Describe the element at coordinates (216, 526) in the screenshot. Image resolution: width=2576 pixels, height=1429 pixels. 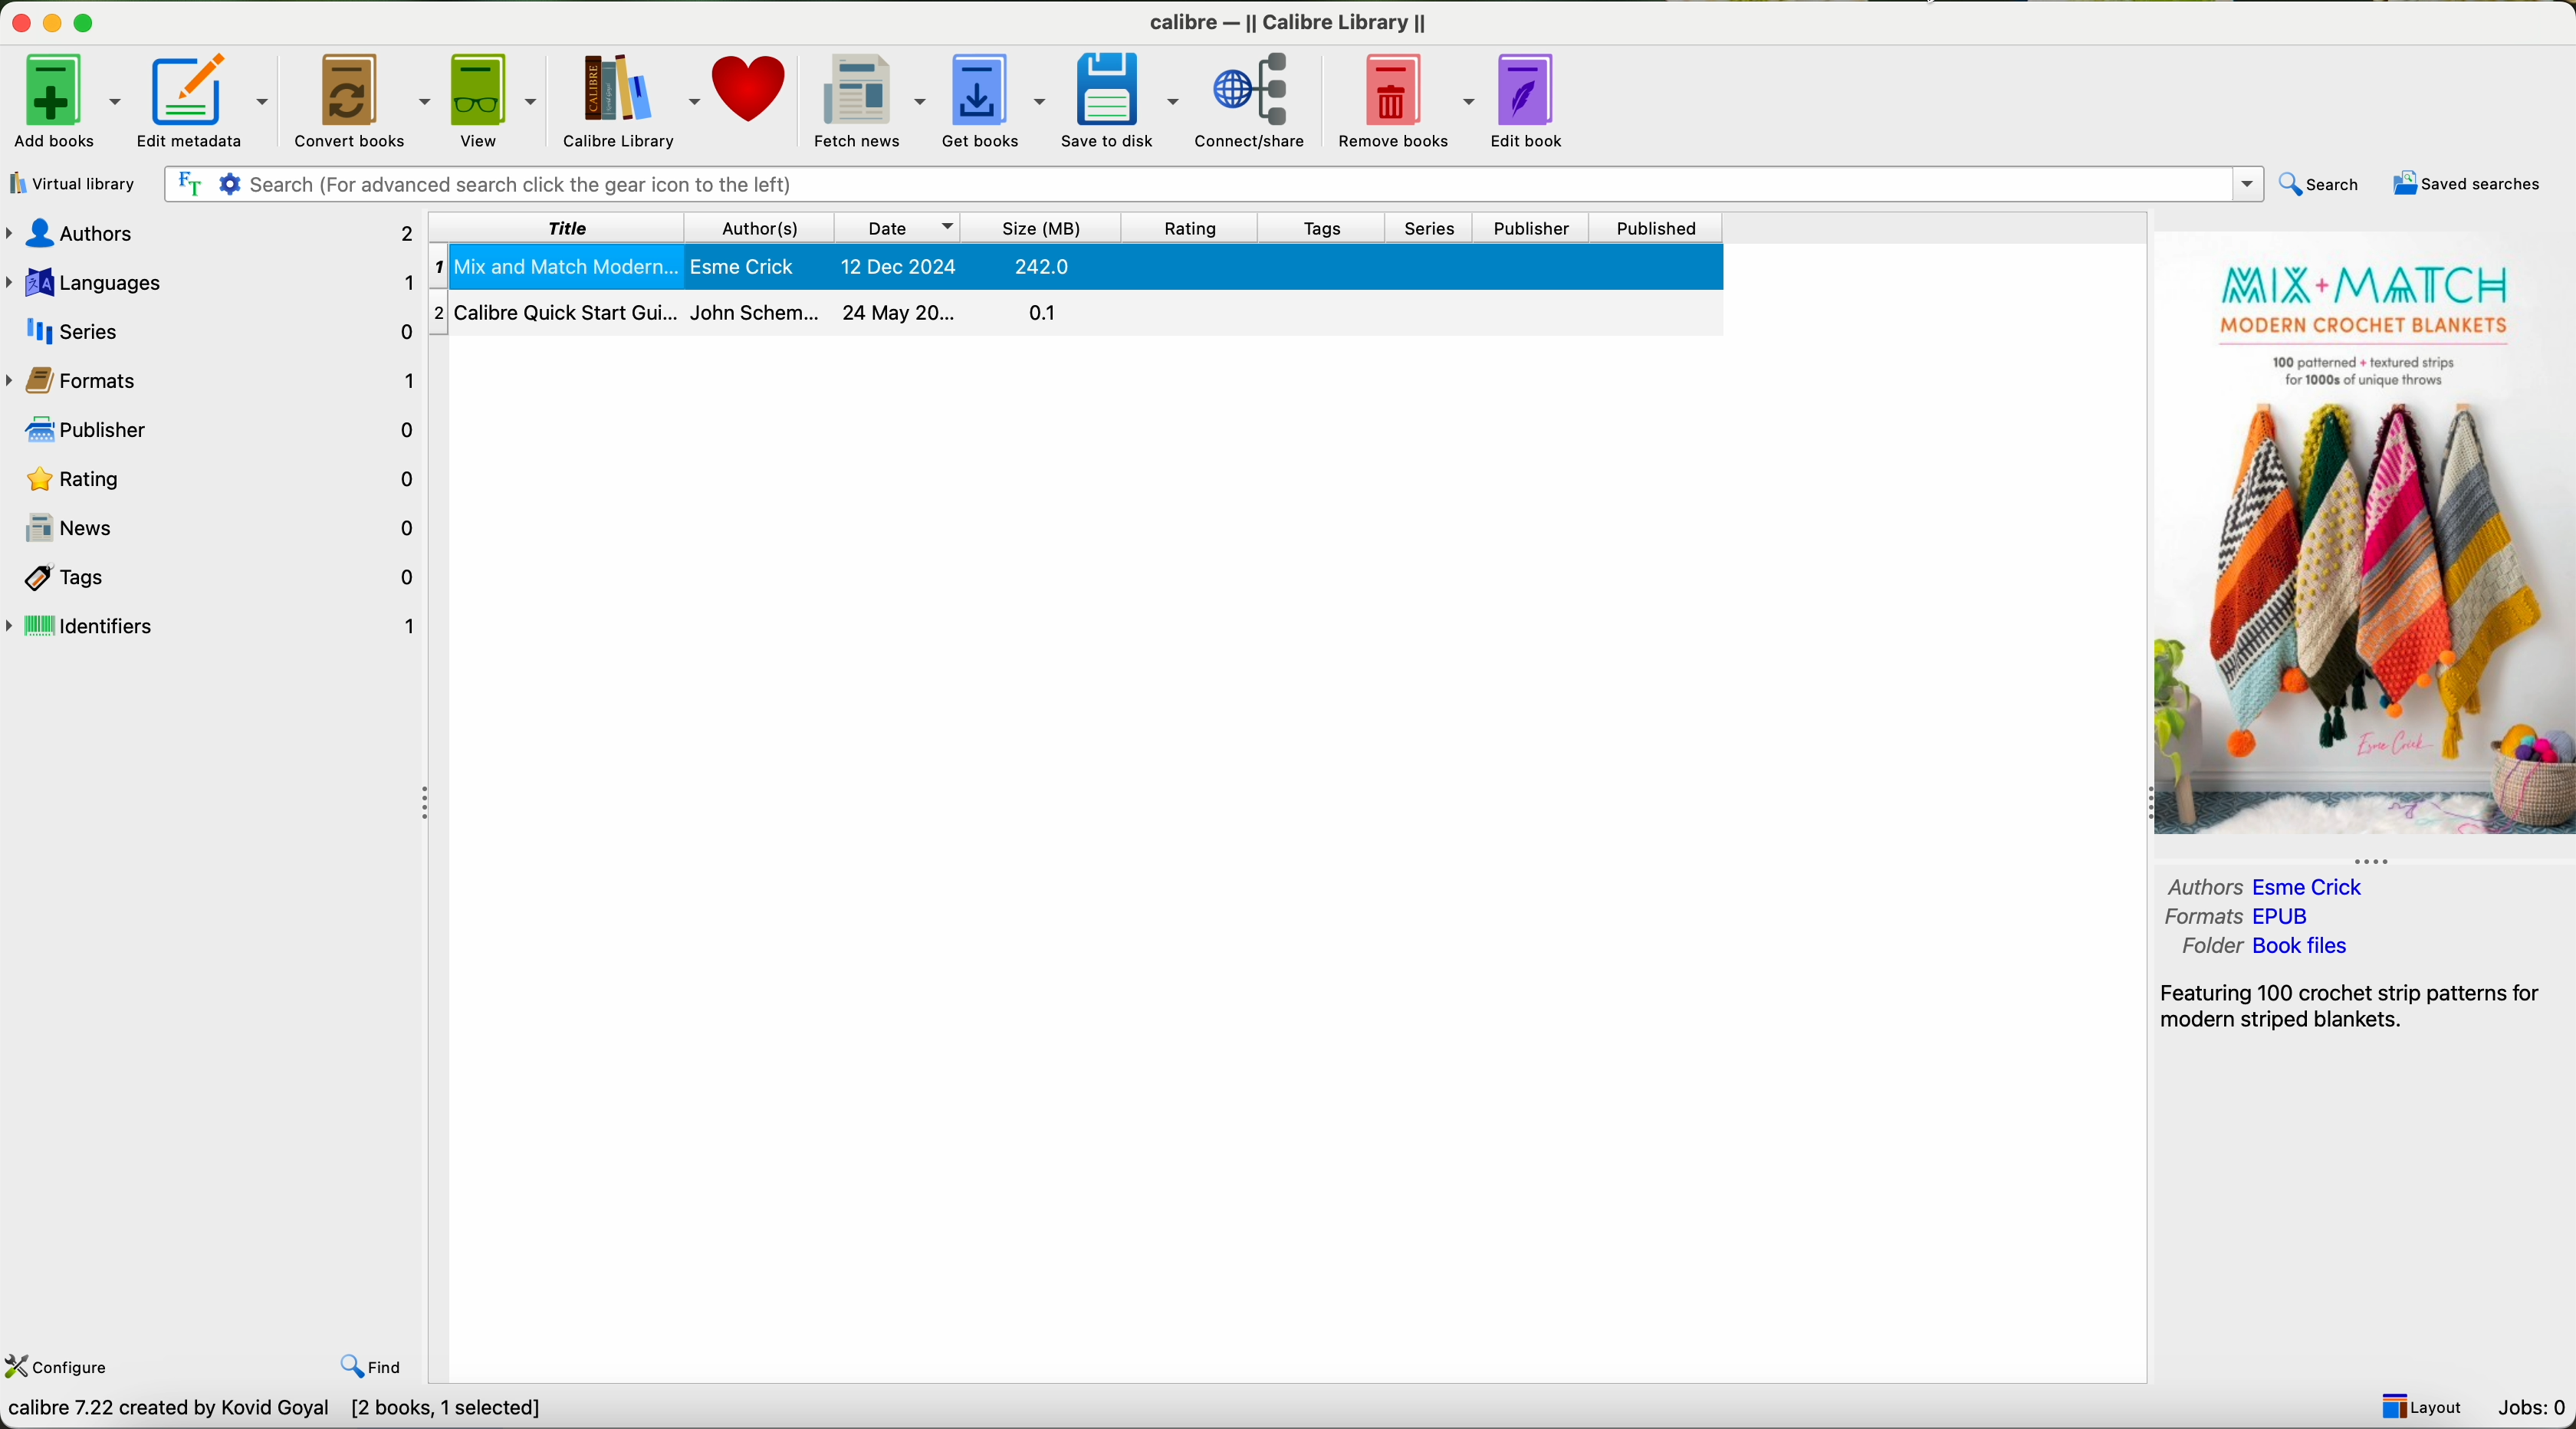
I see `news` at that location.